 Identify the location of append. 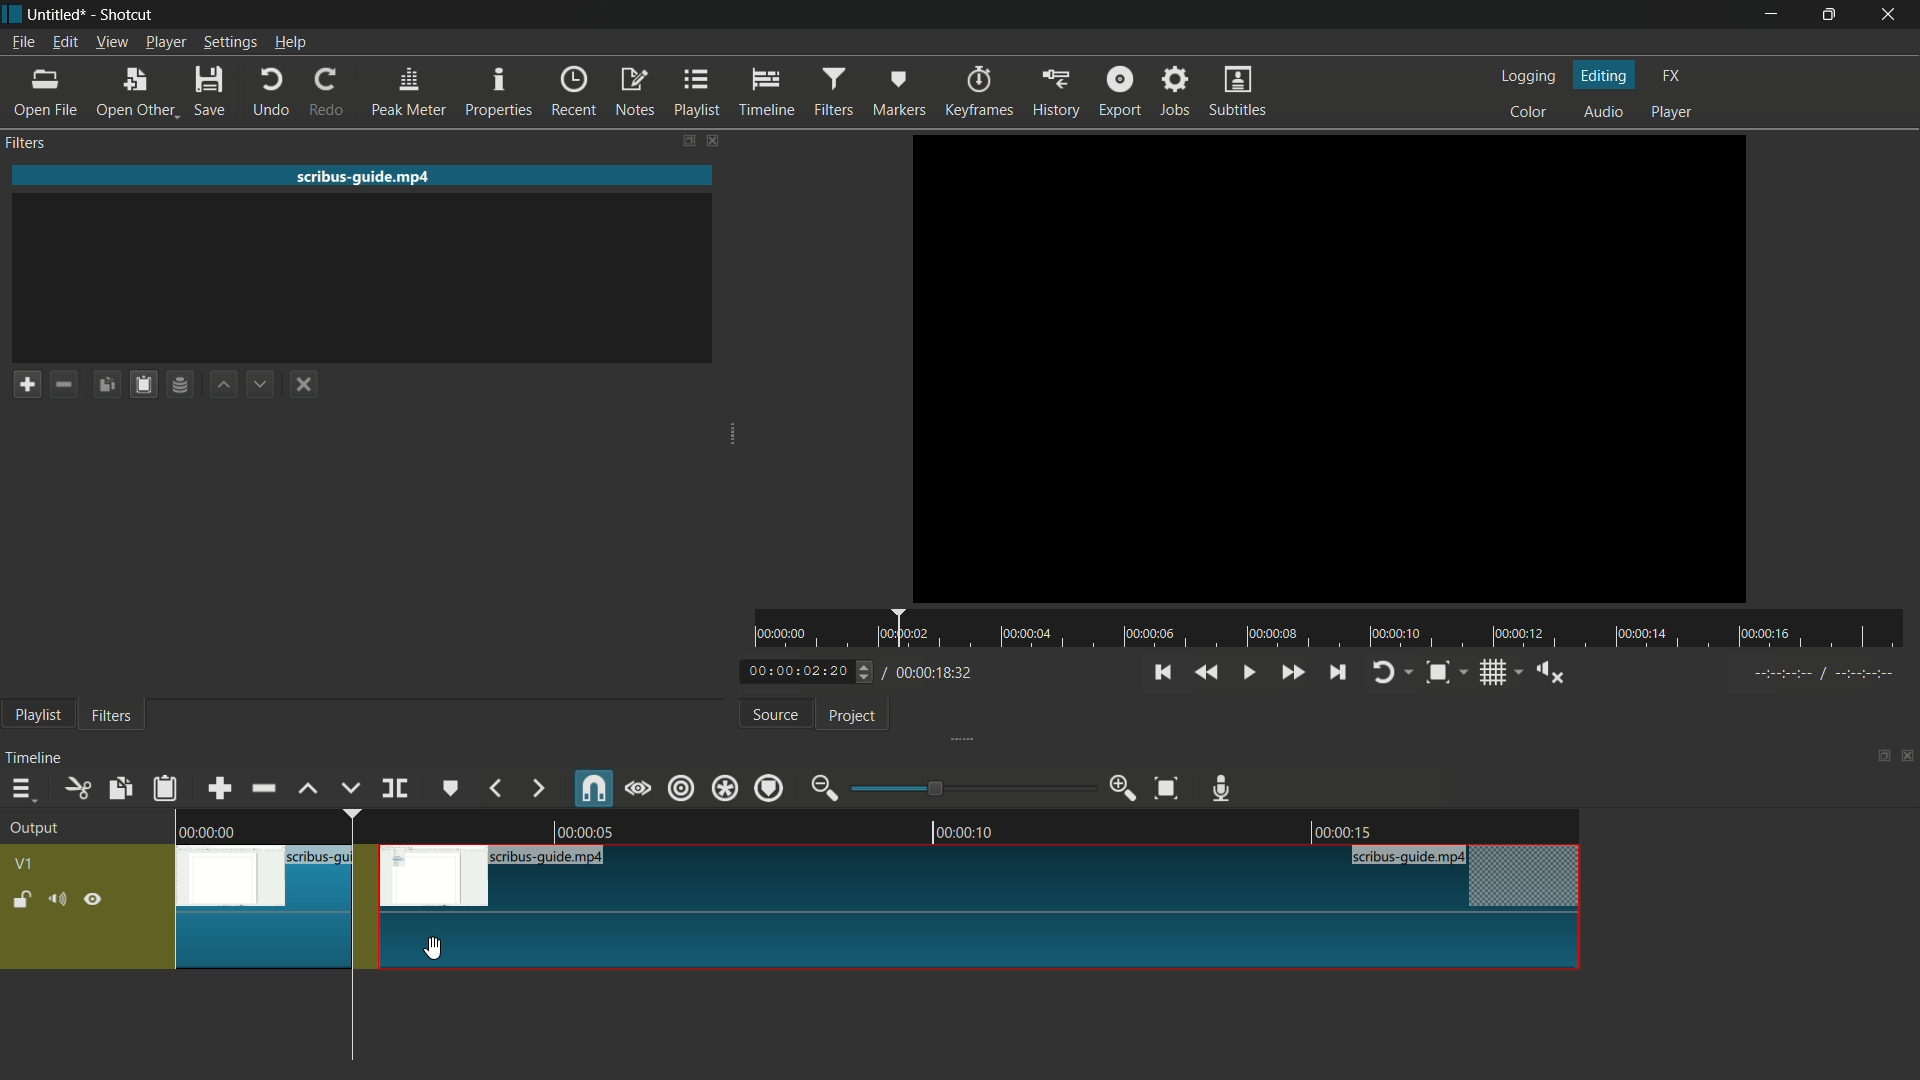
(219, 788).